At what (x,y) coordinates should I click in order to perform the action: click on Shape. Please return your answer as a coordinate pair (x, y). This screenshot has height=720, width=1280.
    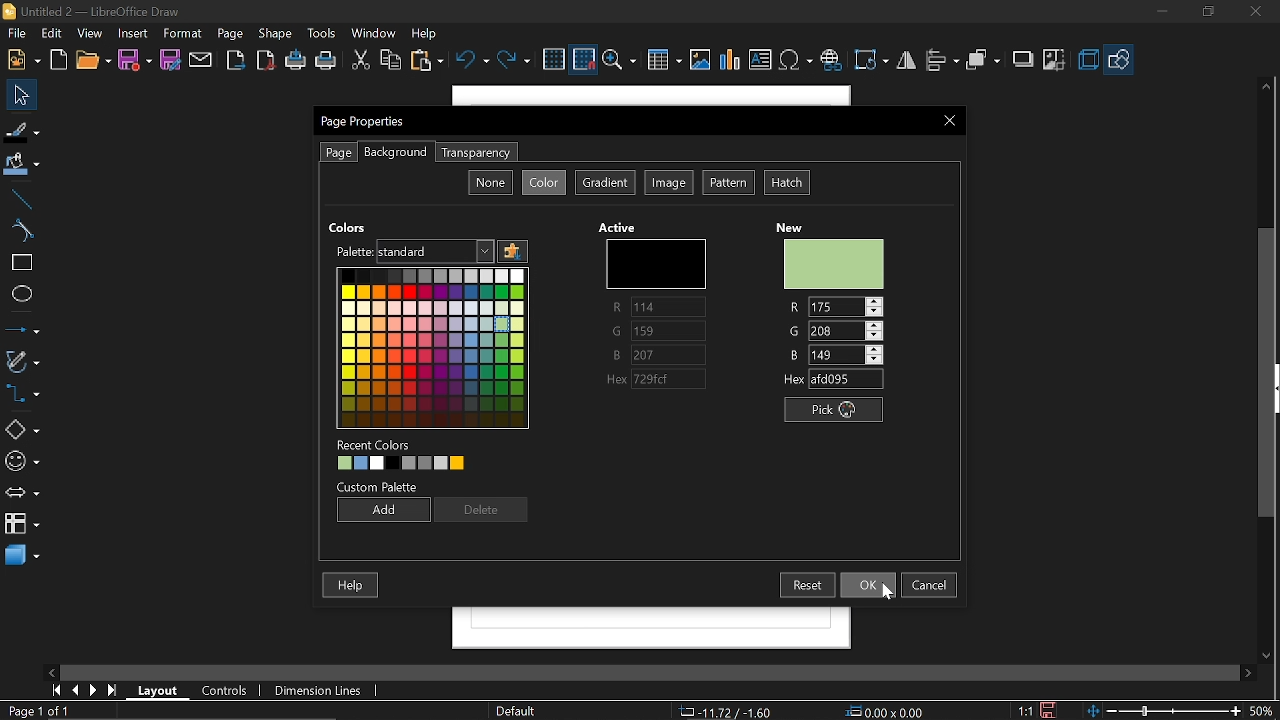
    Looking at the image, I should click on (273, 35).